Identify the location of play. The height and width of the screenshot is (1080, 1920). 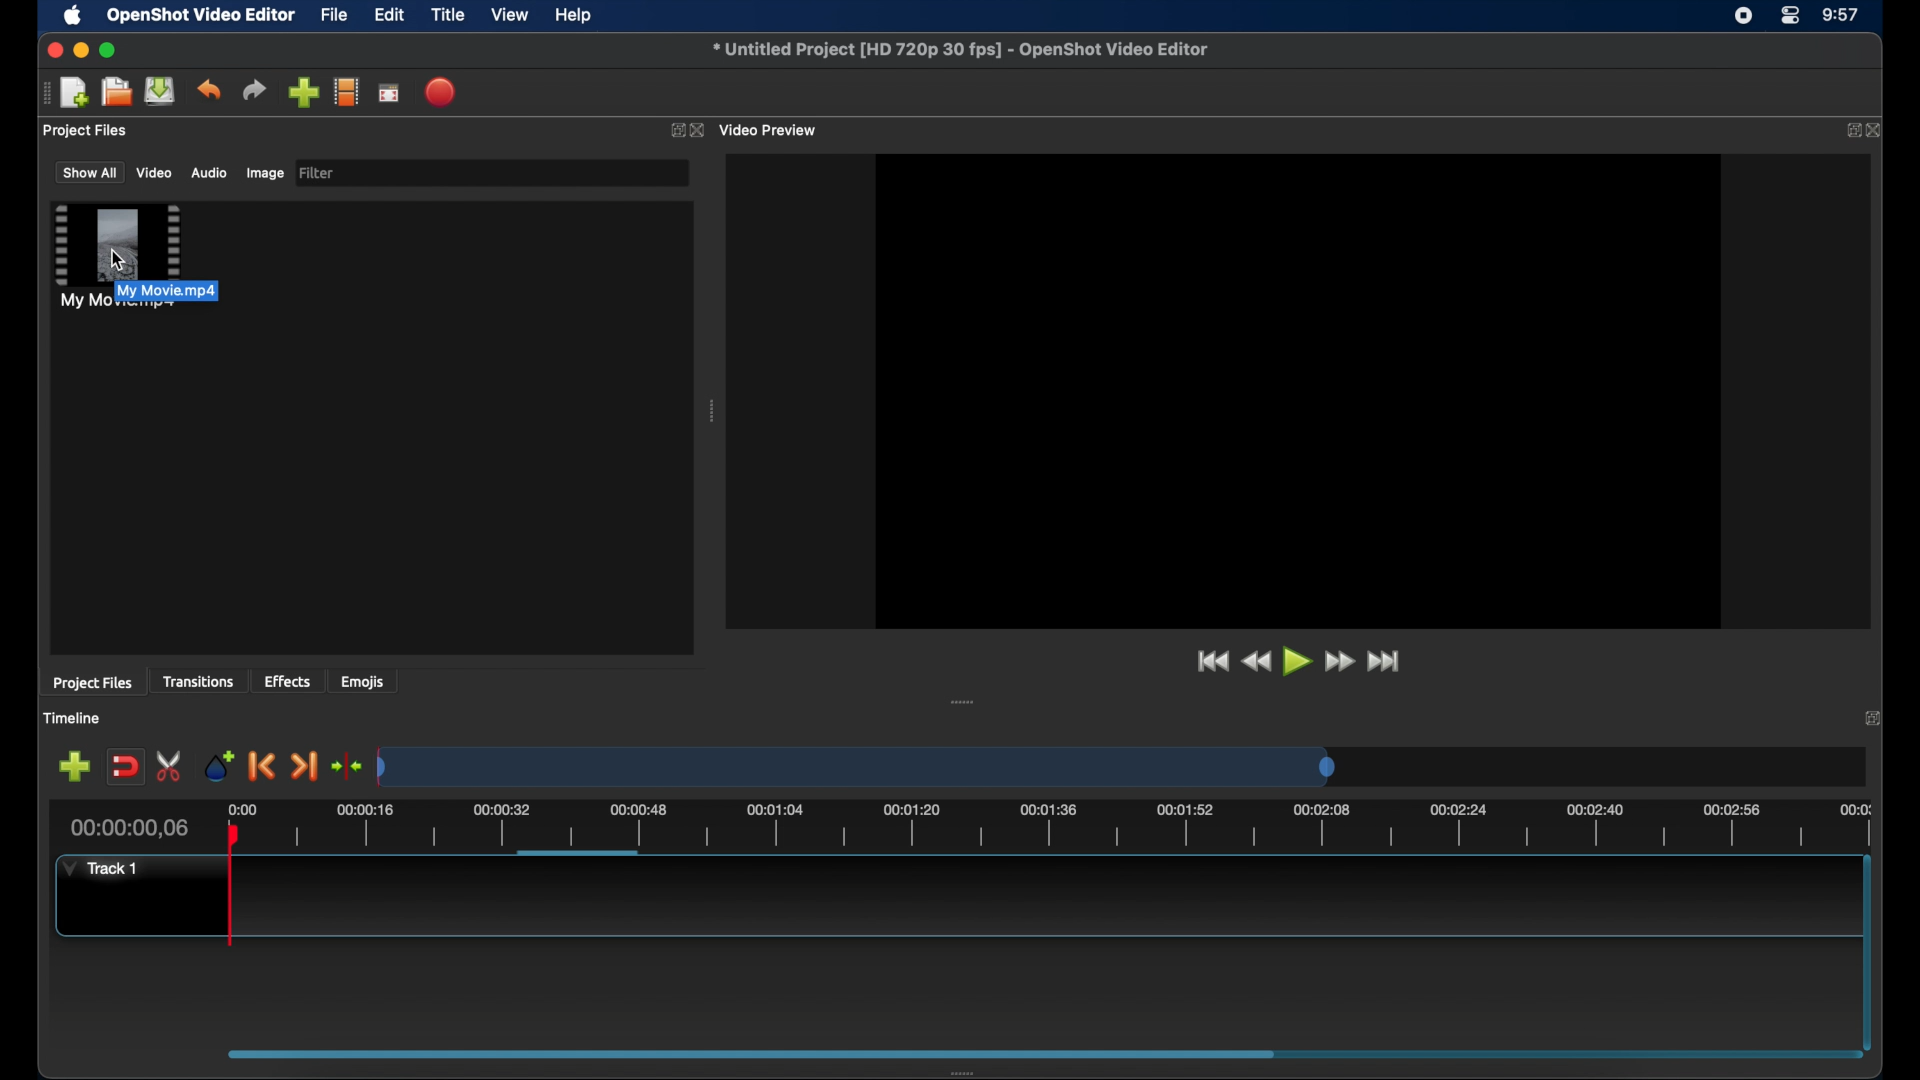
(1298, 662).